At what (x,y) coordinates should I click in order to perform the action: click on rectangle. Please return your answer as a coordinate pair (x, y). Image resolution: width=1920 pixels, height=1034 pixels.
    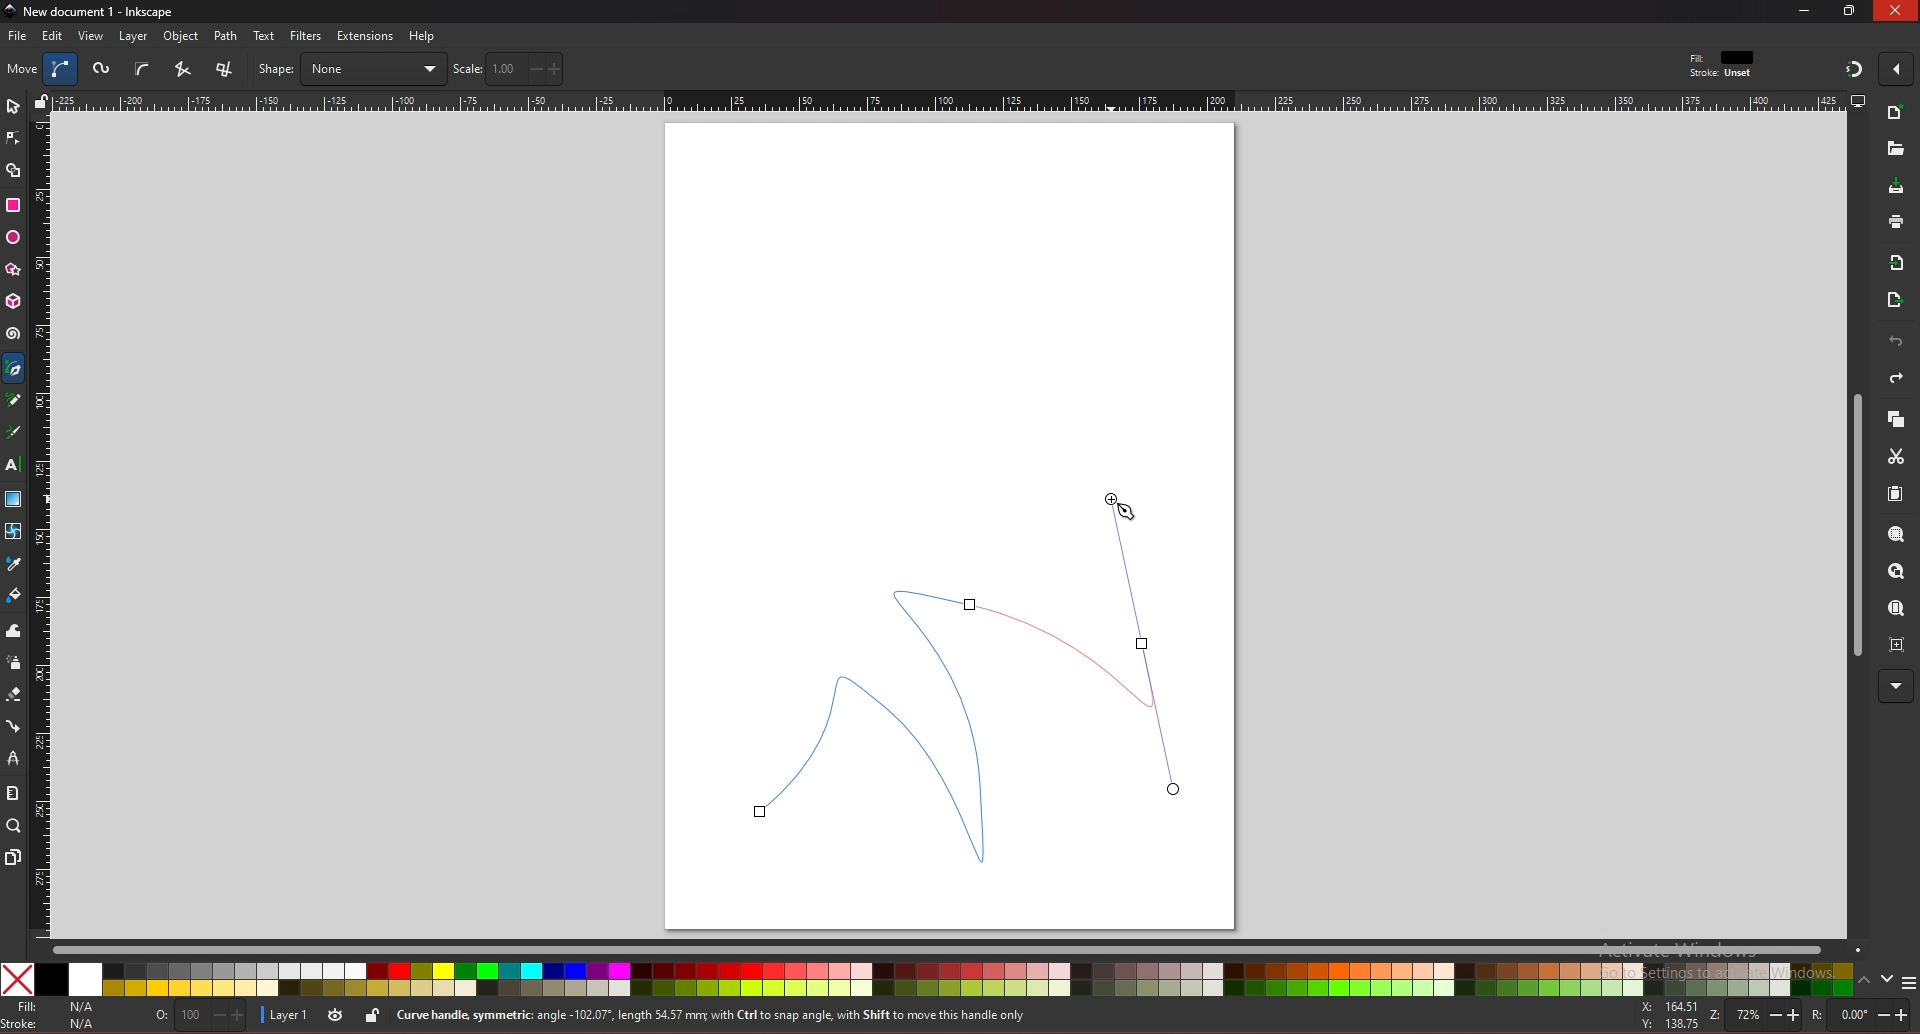
    Looking at the image, I should click on (12, 205).